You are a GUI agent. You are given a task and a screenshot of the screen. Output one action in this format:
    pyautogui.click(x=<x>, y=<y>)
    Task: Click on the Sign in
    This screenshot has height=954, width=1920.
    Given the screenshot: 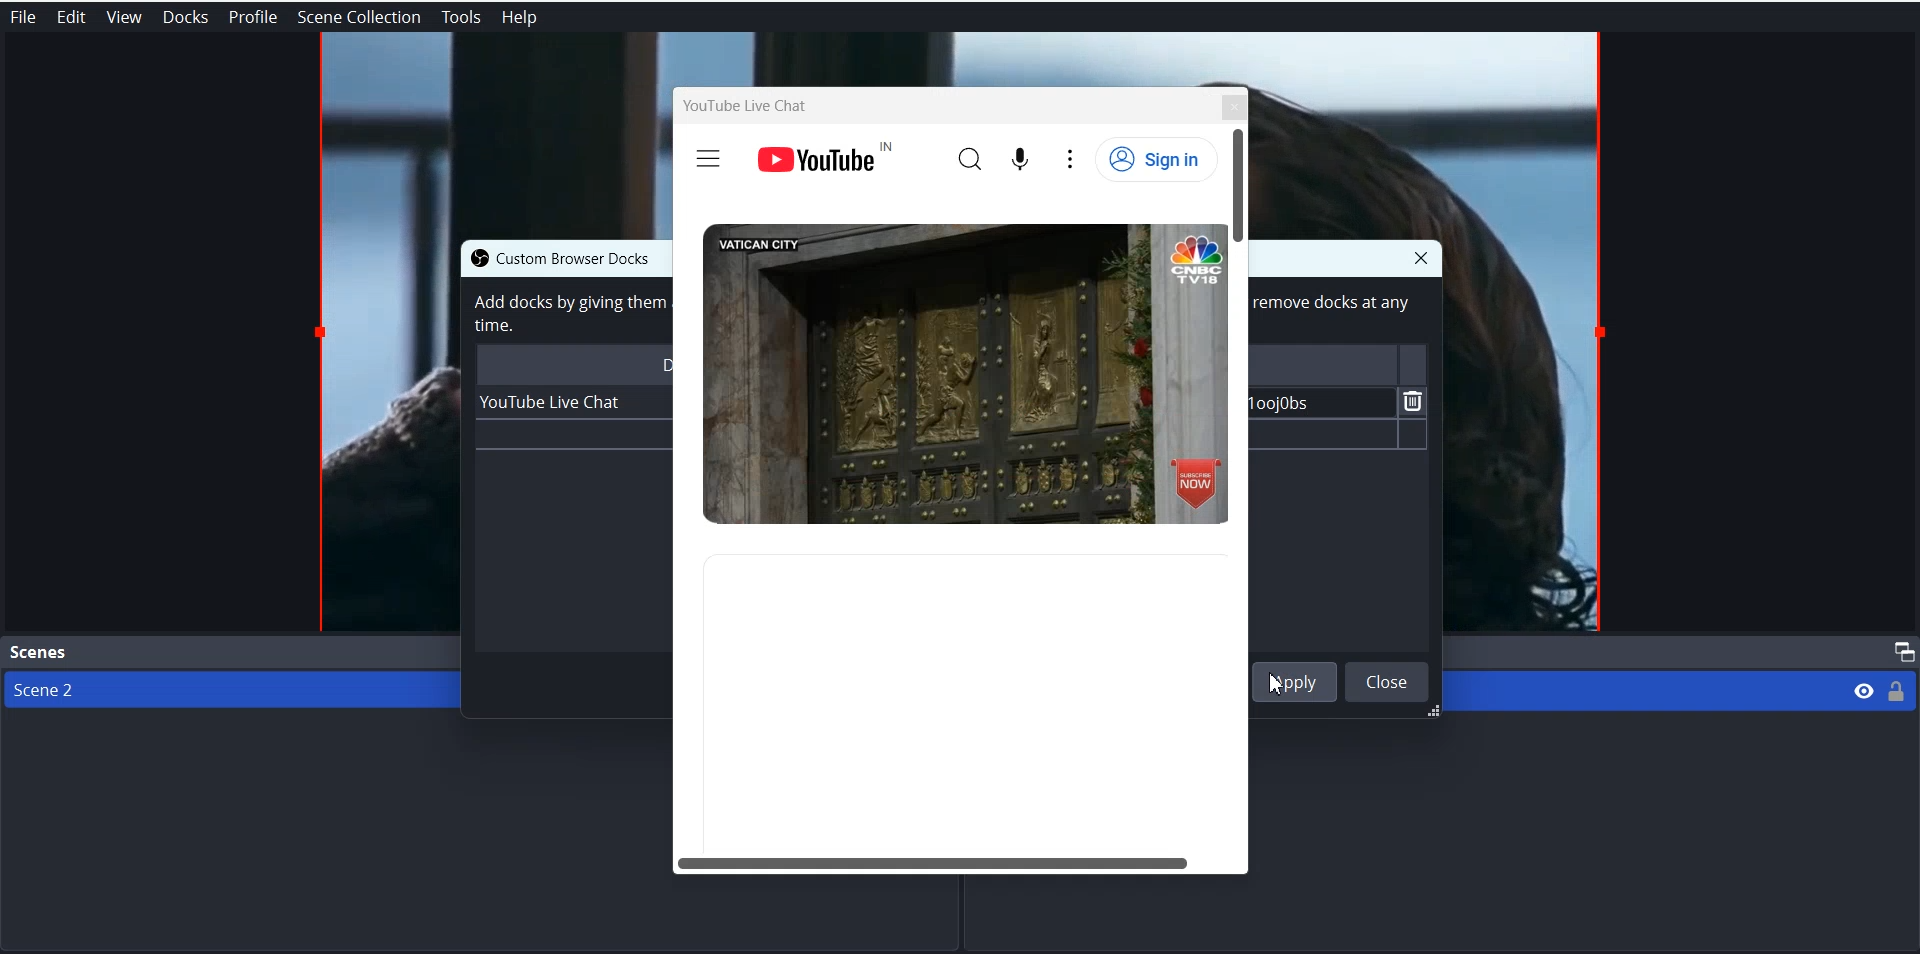 What is the action you would take?
    pyautogui.click(x=1157, y=159)
    